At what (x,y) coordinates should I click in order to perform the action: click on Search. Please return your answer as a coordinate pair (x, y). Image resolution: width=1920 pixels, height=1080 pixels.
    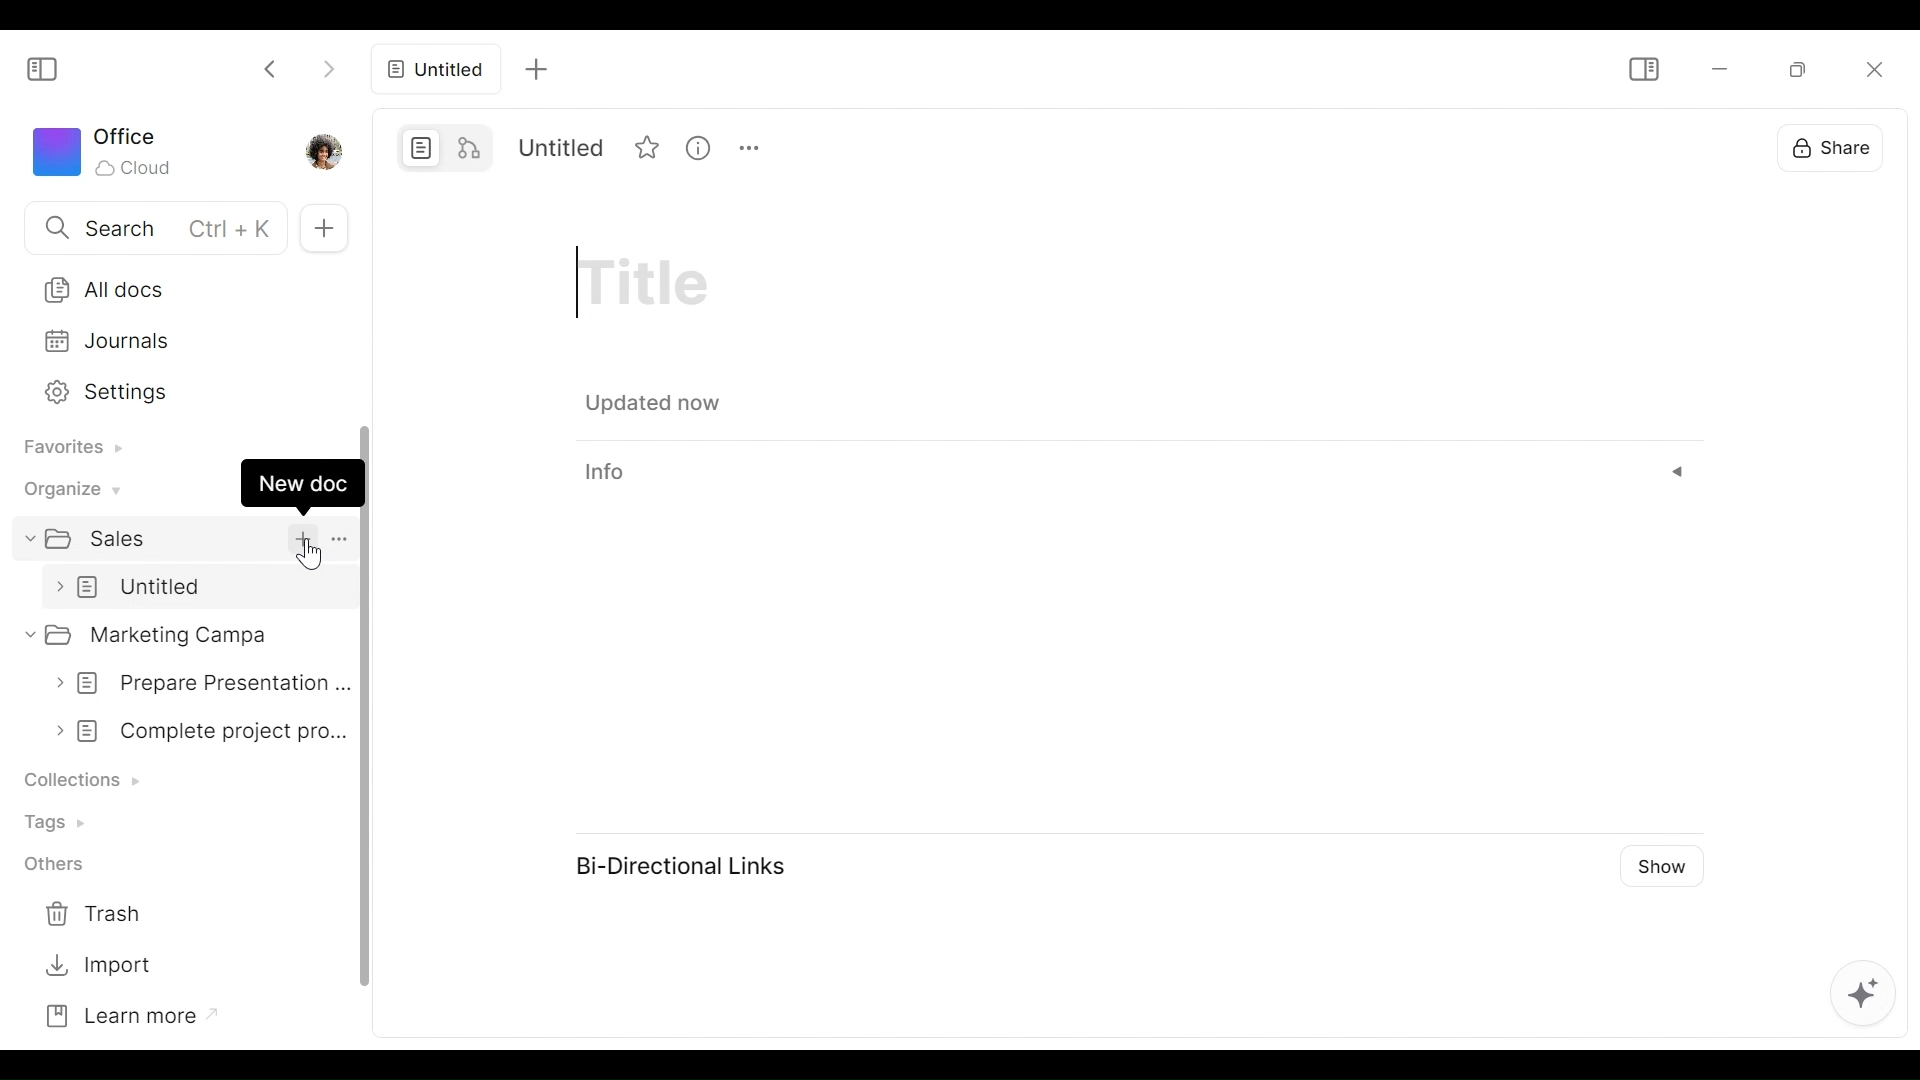
    Looking at the image, I should click on (151, 226).